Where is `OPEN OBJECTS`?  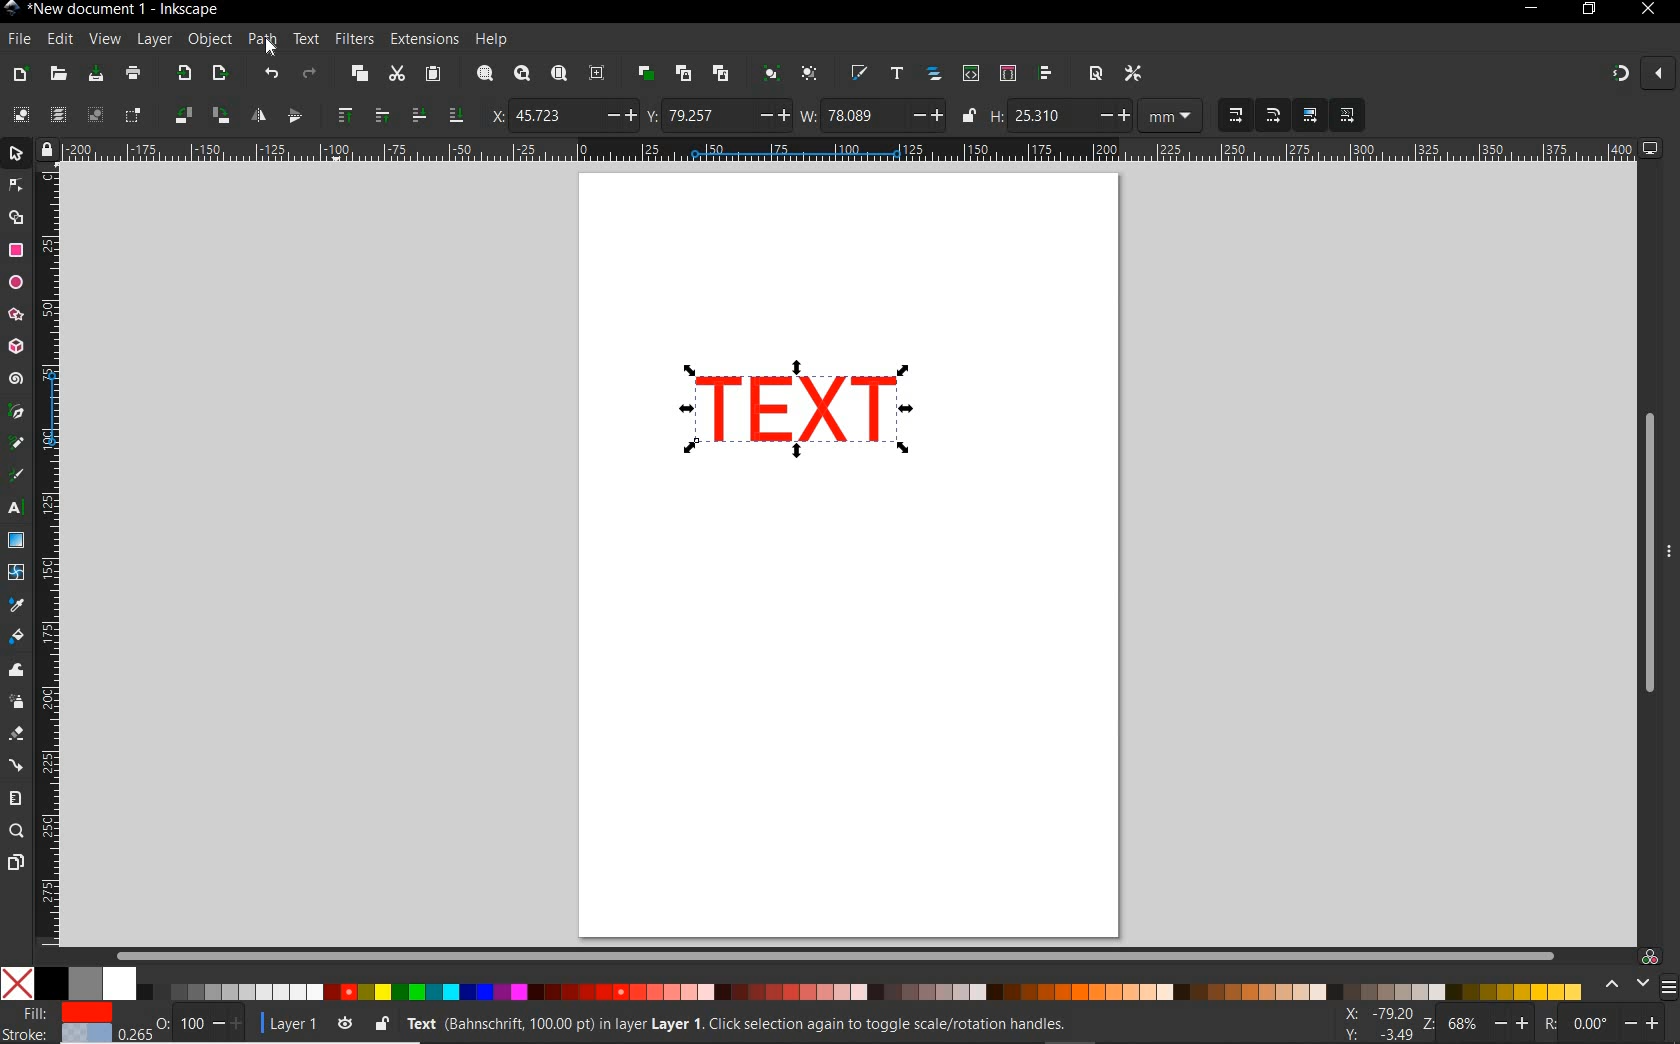
OPEN OBJECTS is located at coordinates (933, 74).